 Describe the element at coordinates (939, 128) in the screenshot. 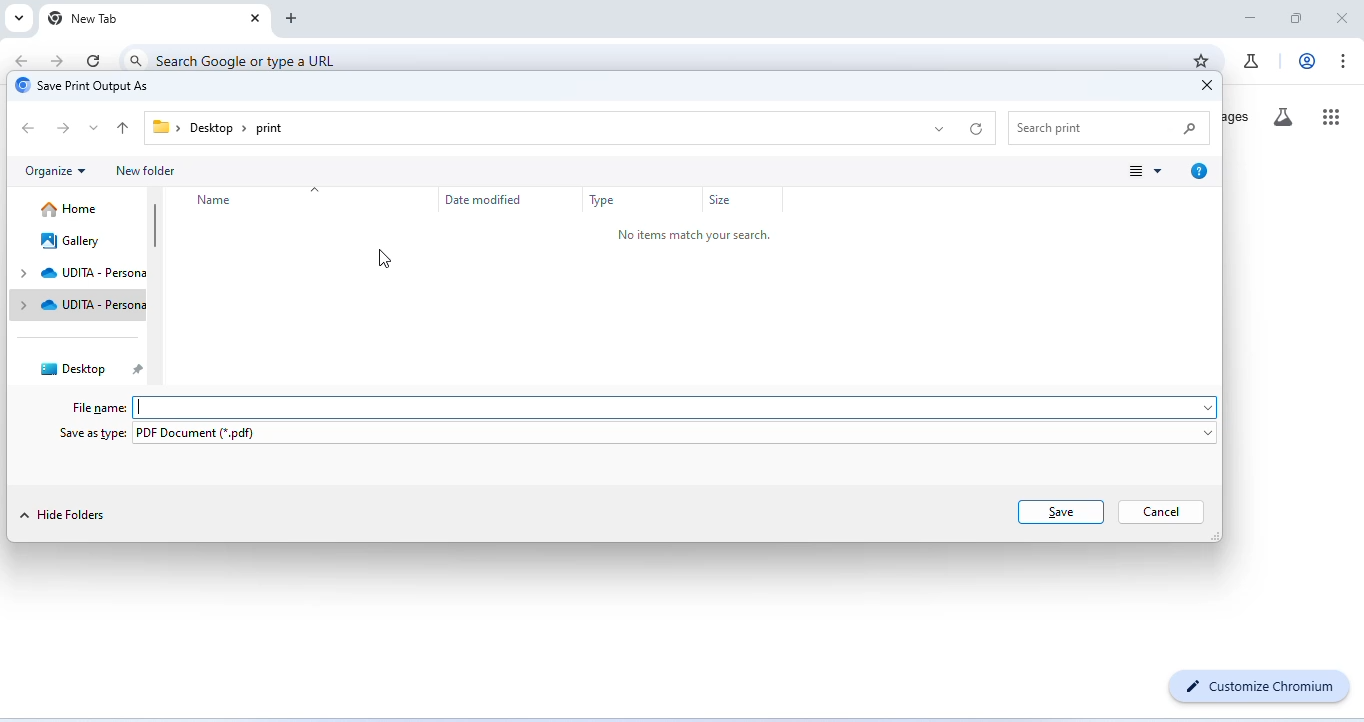

I see `drop down` at that location.